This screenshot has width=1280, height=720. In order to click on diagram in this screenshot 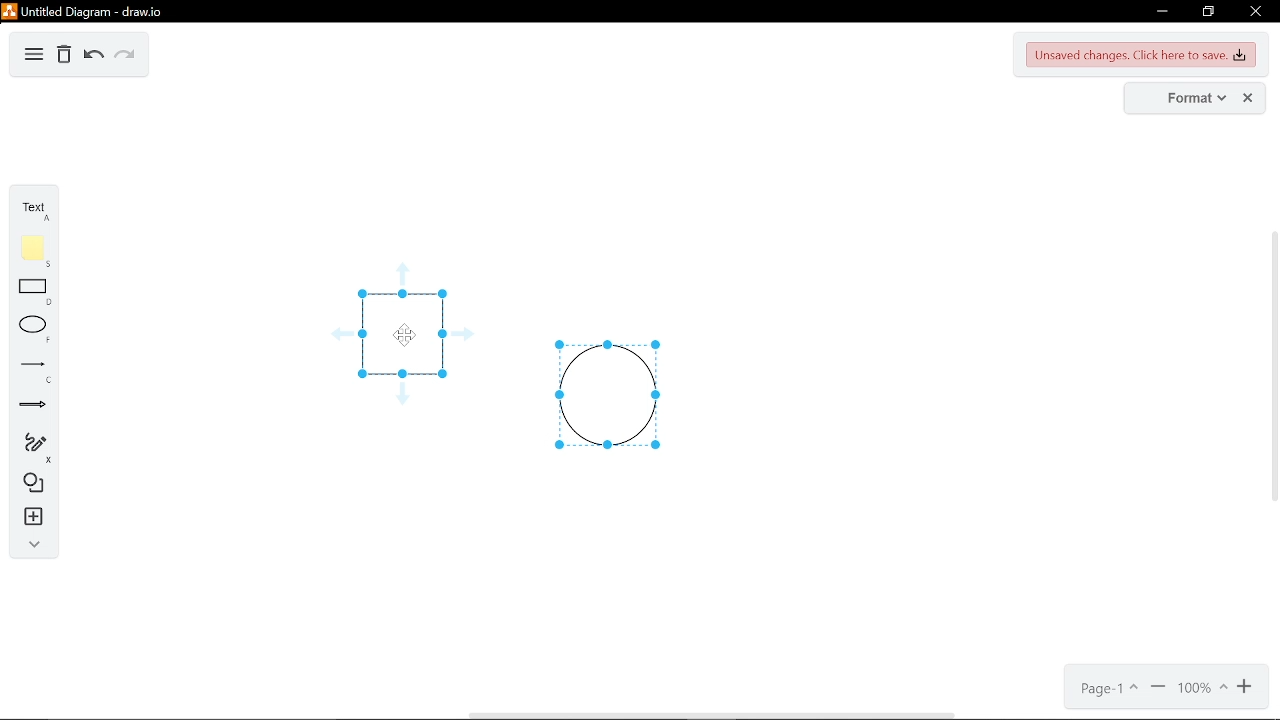, I will do `click(34, 56)`.